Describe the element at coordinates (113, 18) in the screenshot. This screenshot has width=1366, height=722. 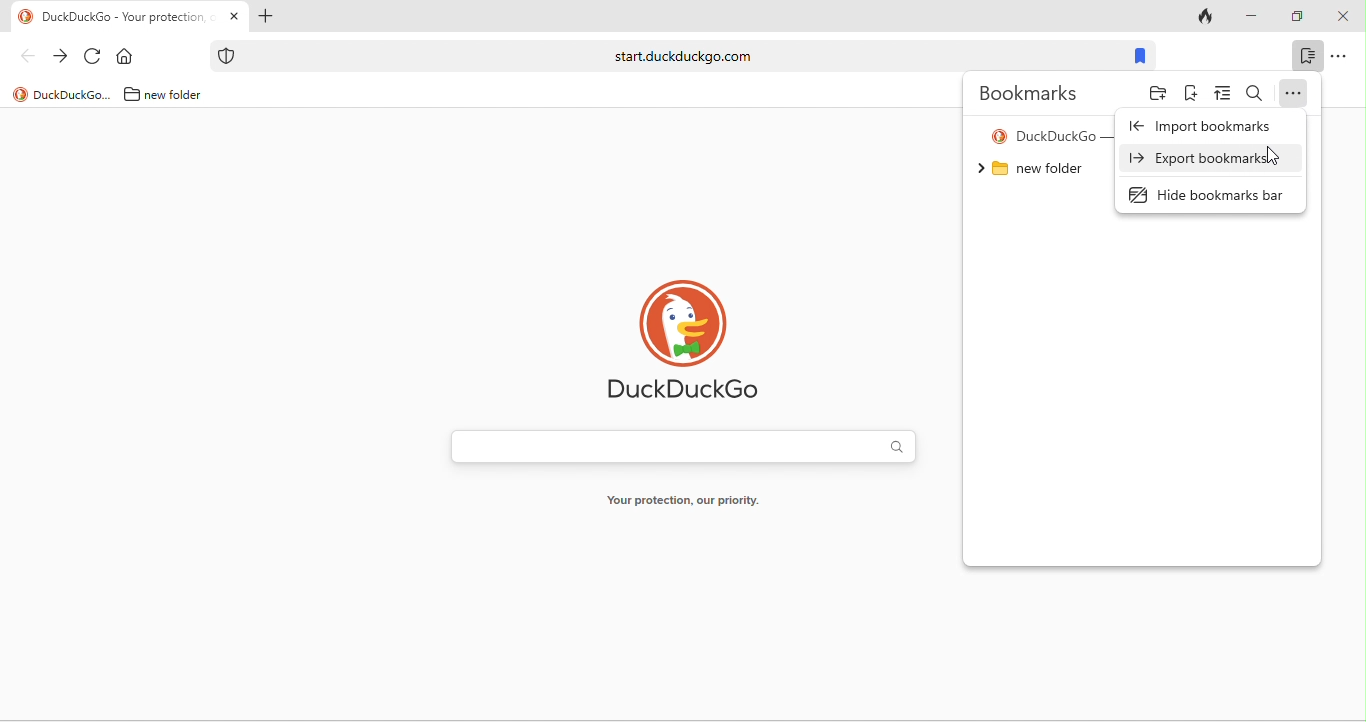
I see `duckduckgo tab` at that location.